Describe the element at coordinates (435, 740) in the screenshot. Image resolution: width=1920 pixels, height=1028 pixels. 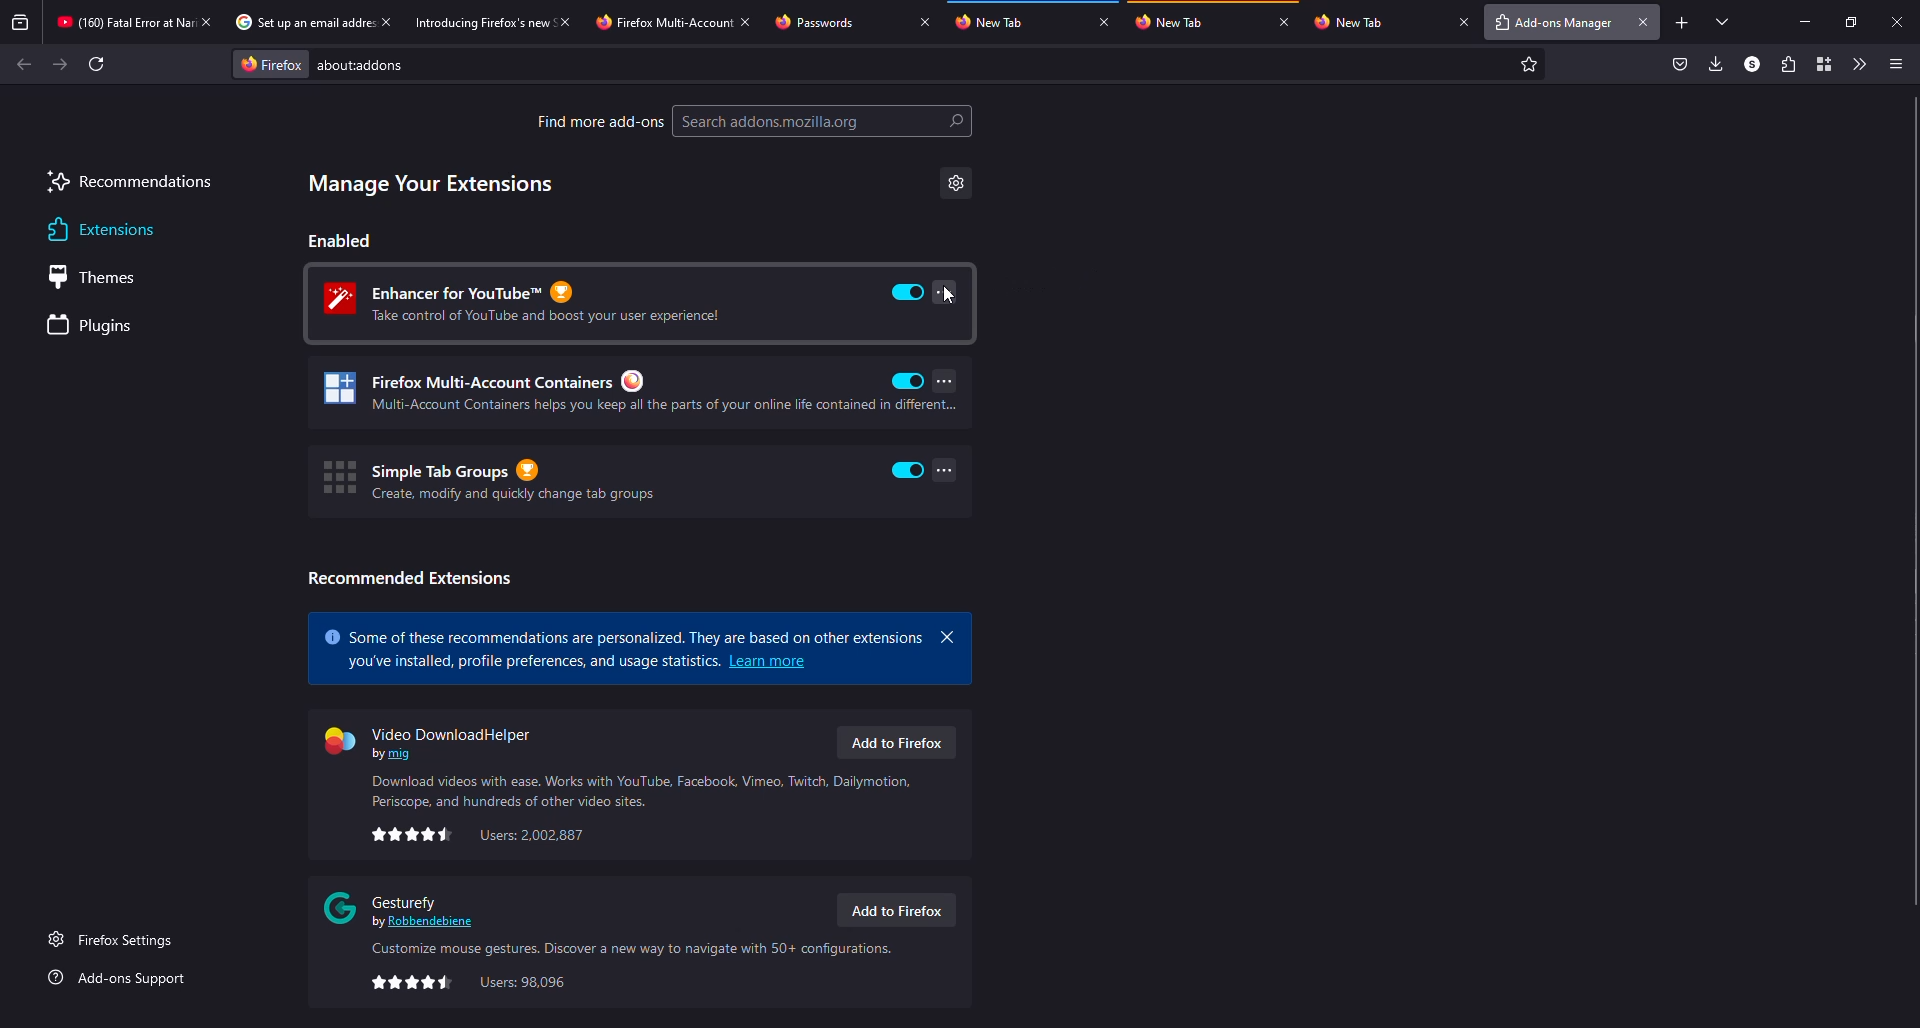
I see `video` at that location.